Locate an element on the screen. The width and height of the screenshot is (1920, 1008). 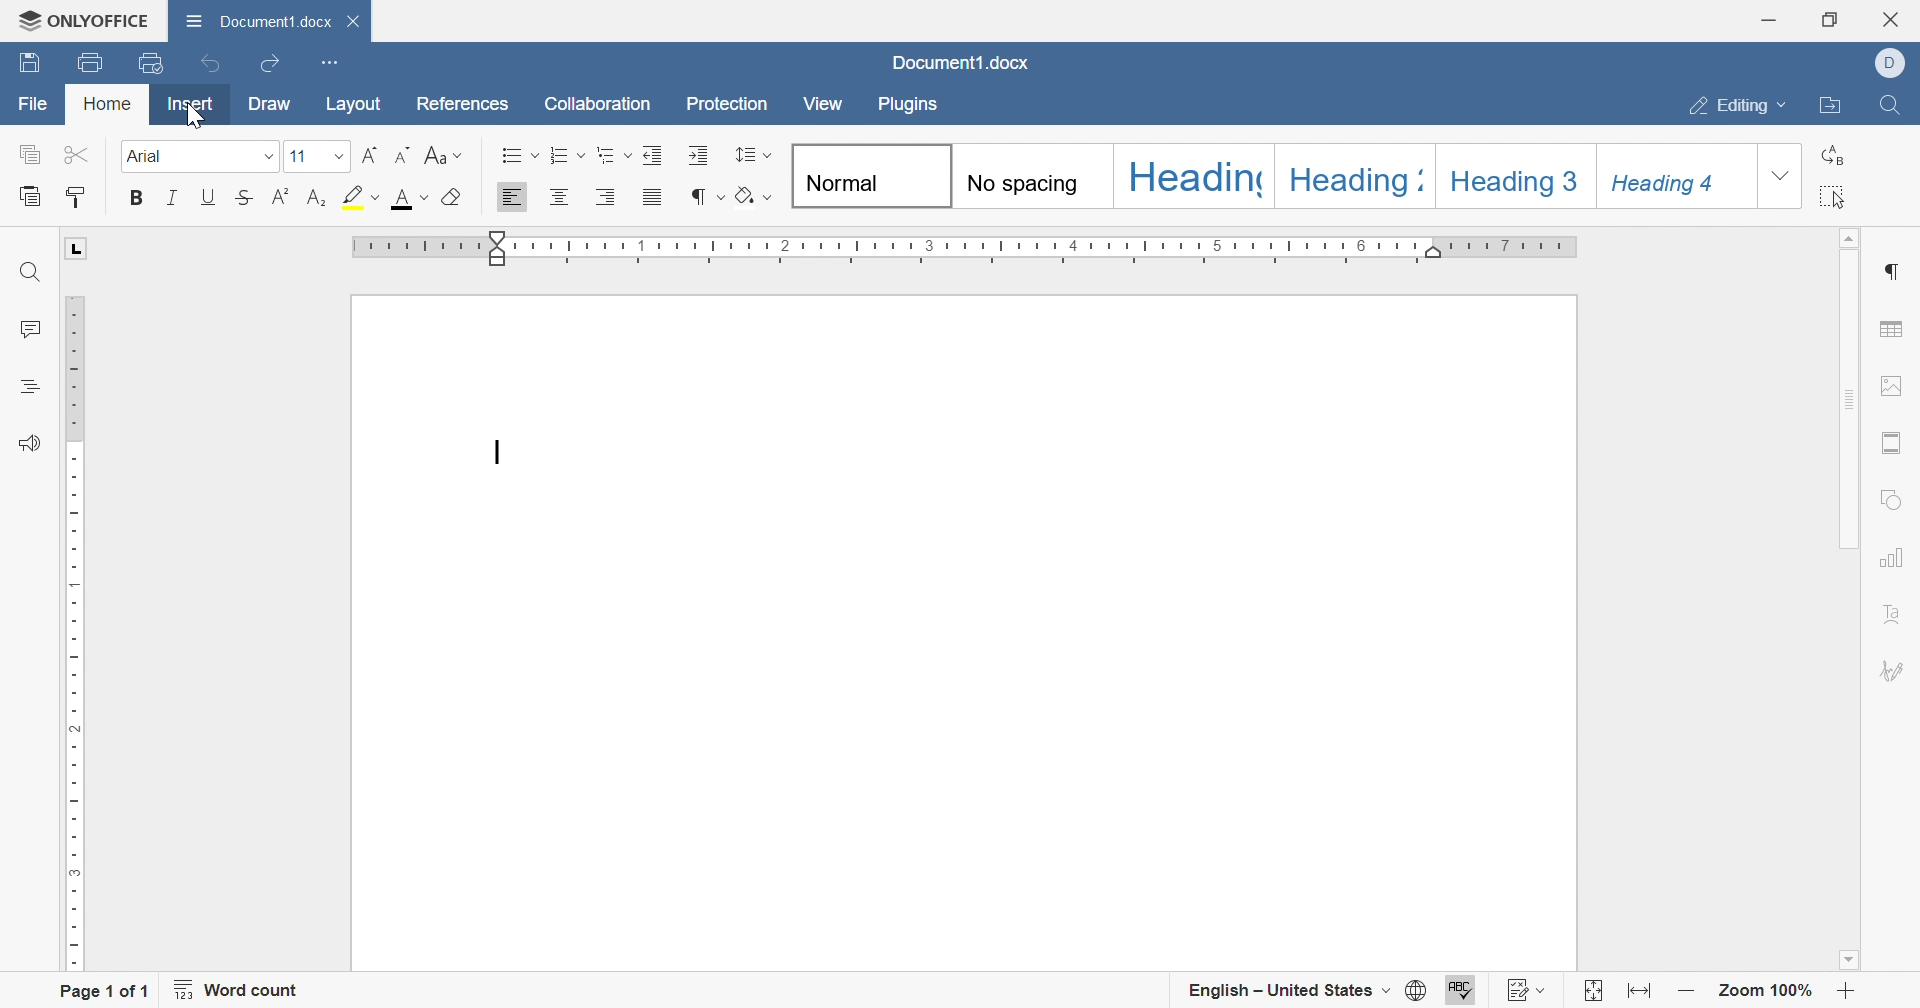
Draw is located at coordinates (267, 104).